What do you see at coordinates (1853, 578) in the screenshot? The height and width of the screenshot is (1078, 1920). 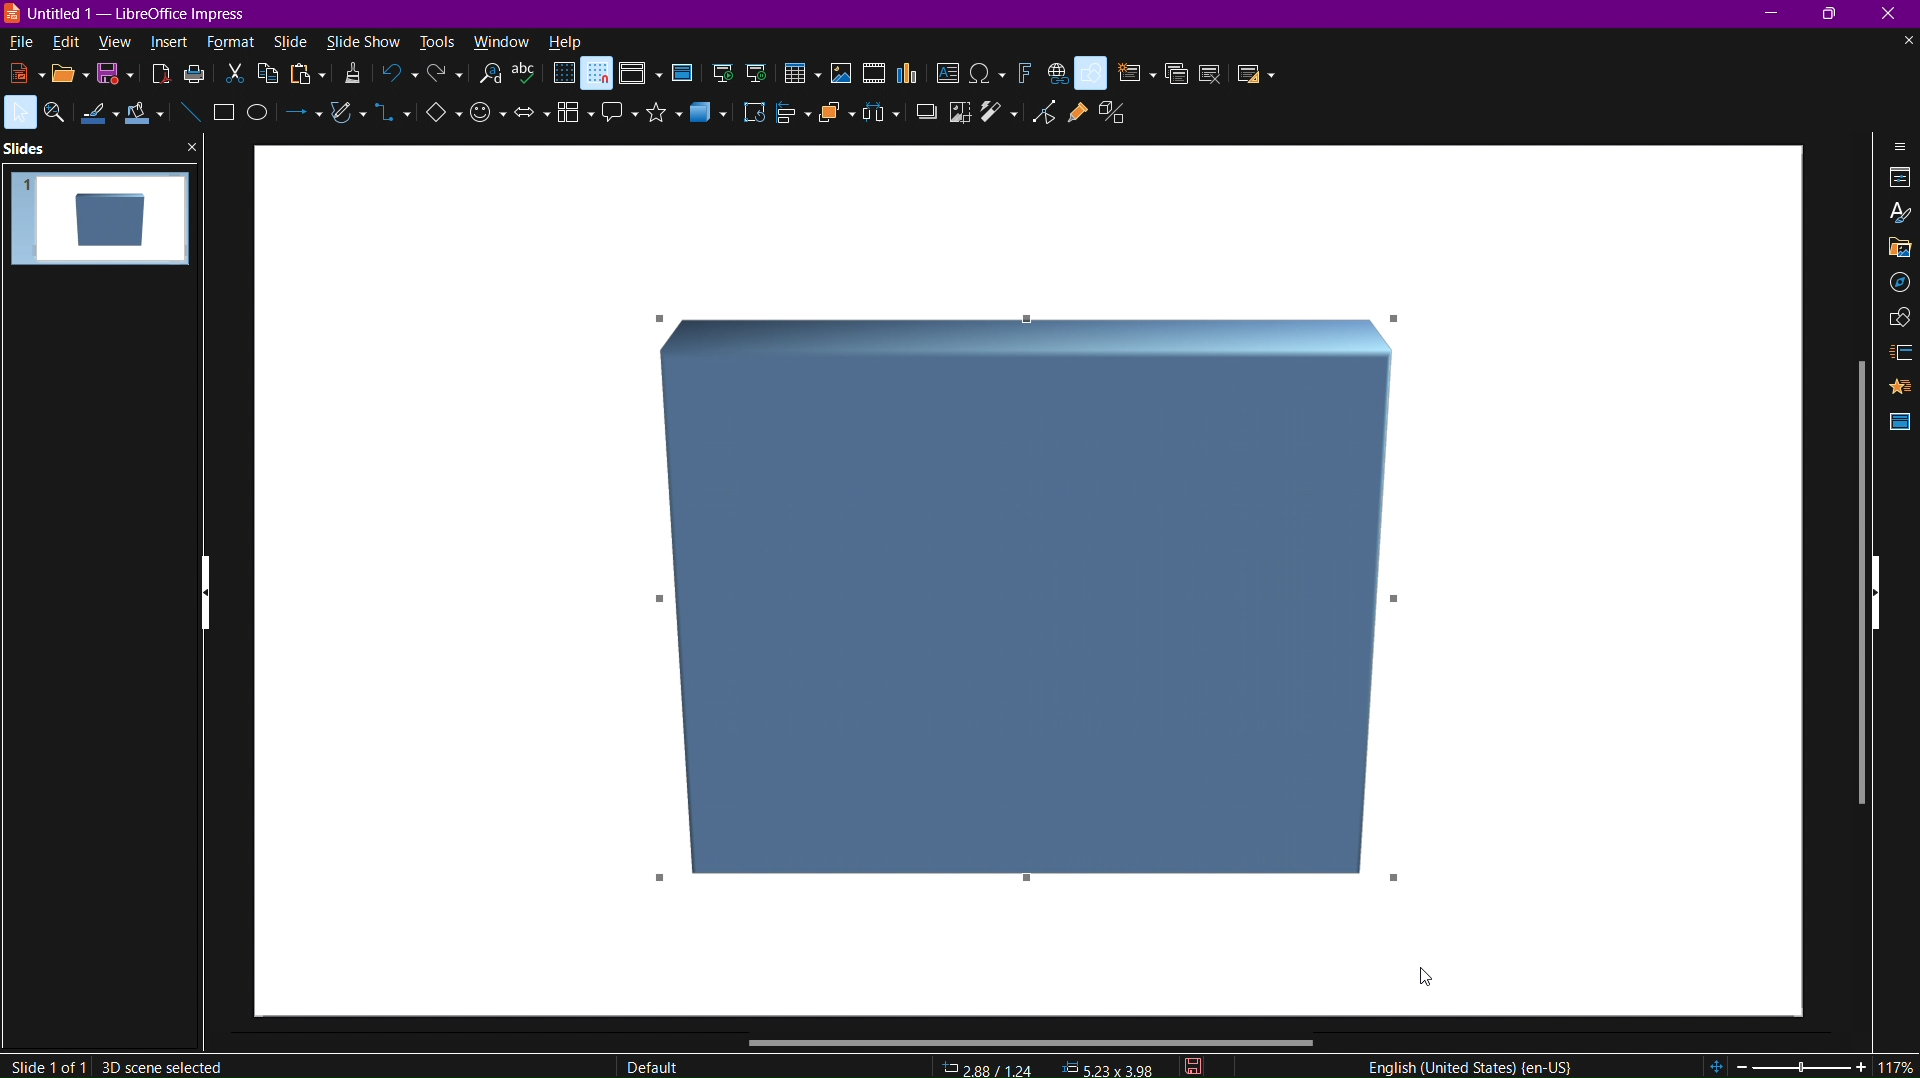 I see `Scrollbar` at bounding box center [1853, 578].